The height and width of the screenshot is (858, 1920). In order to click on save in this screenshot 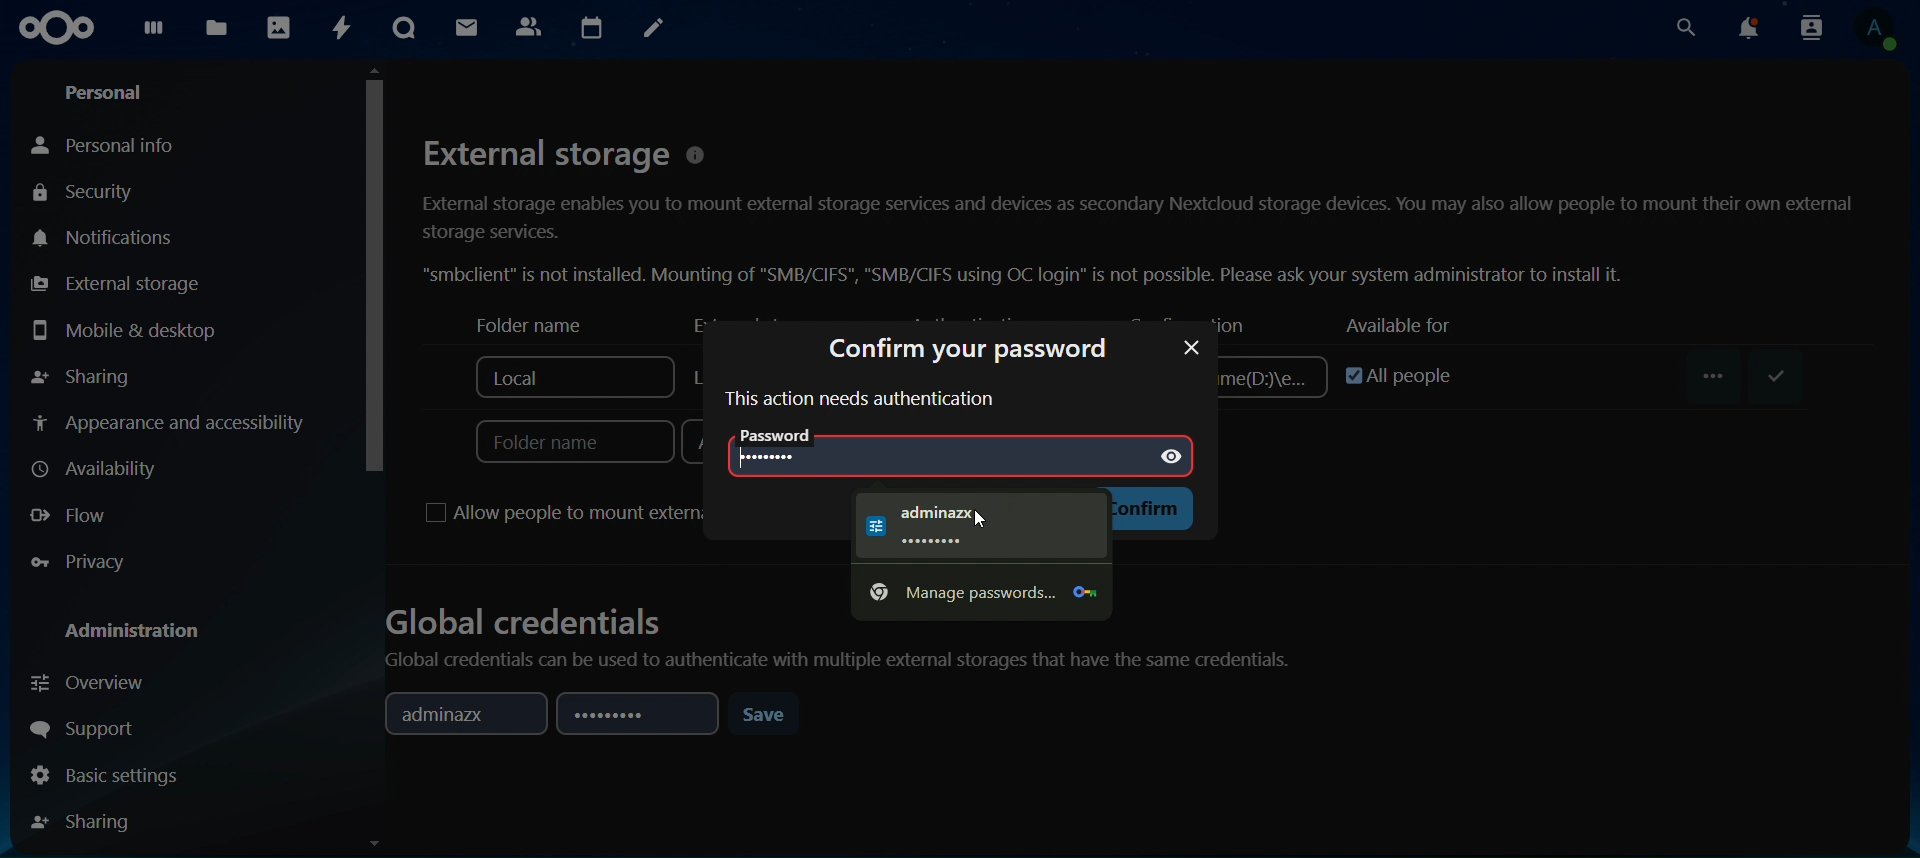, I will do `click(1771, 377)`.